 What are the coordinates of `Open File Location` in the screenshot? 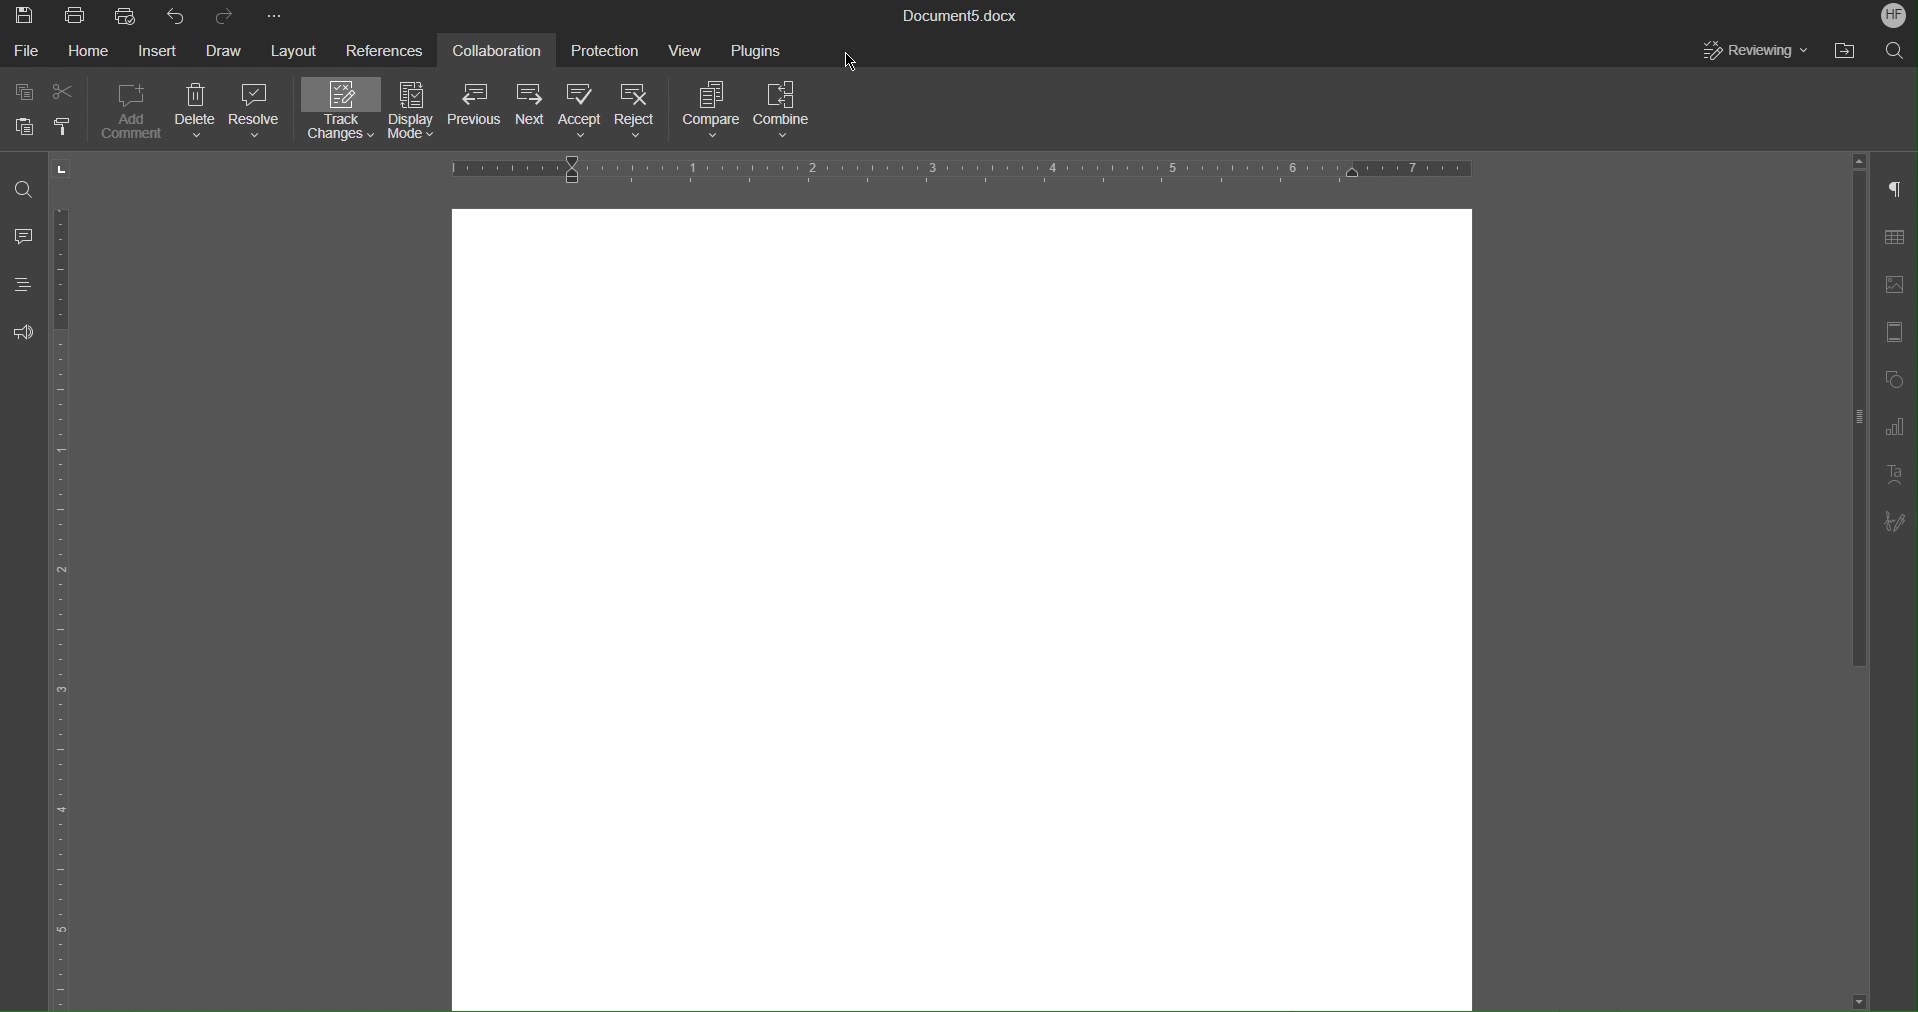 It's located at (1843, 54).